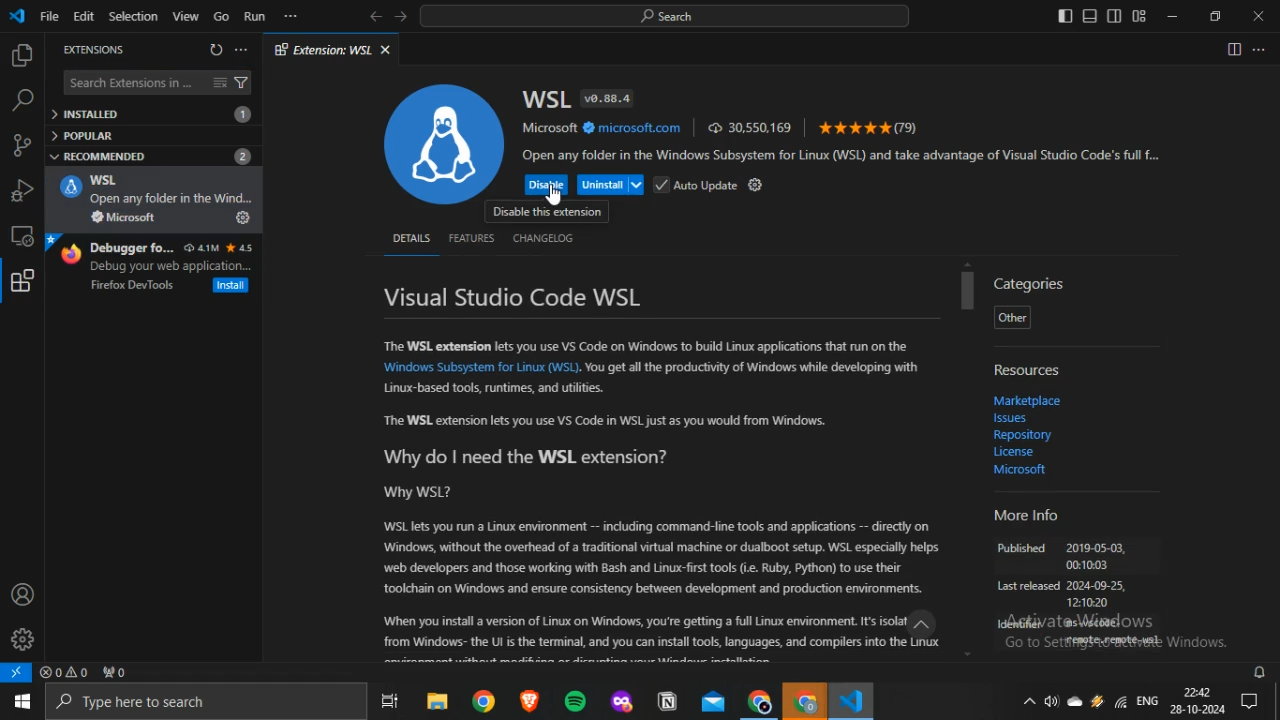 This screenshot has height=720, width=1280. I want to click on Extension: WSL, so click(323, 49).